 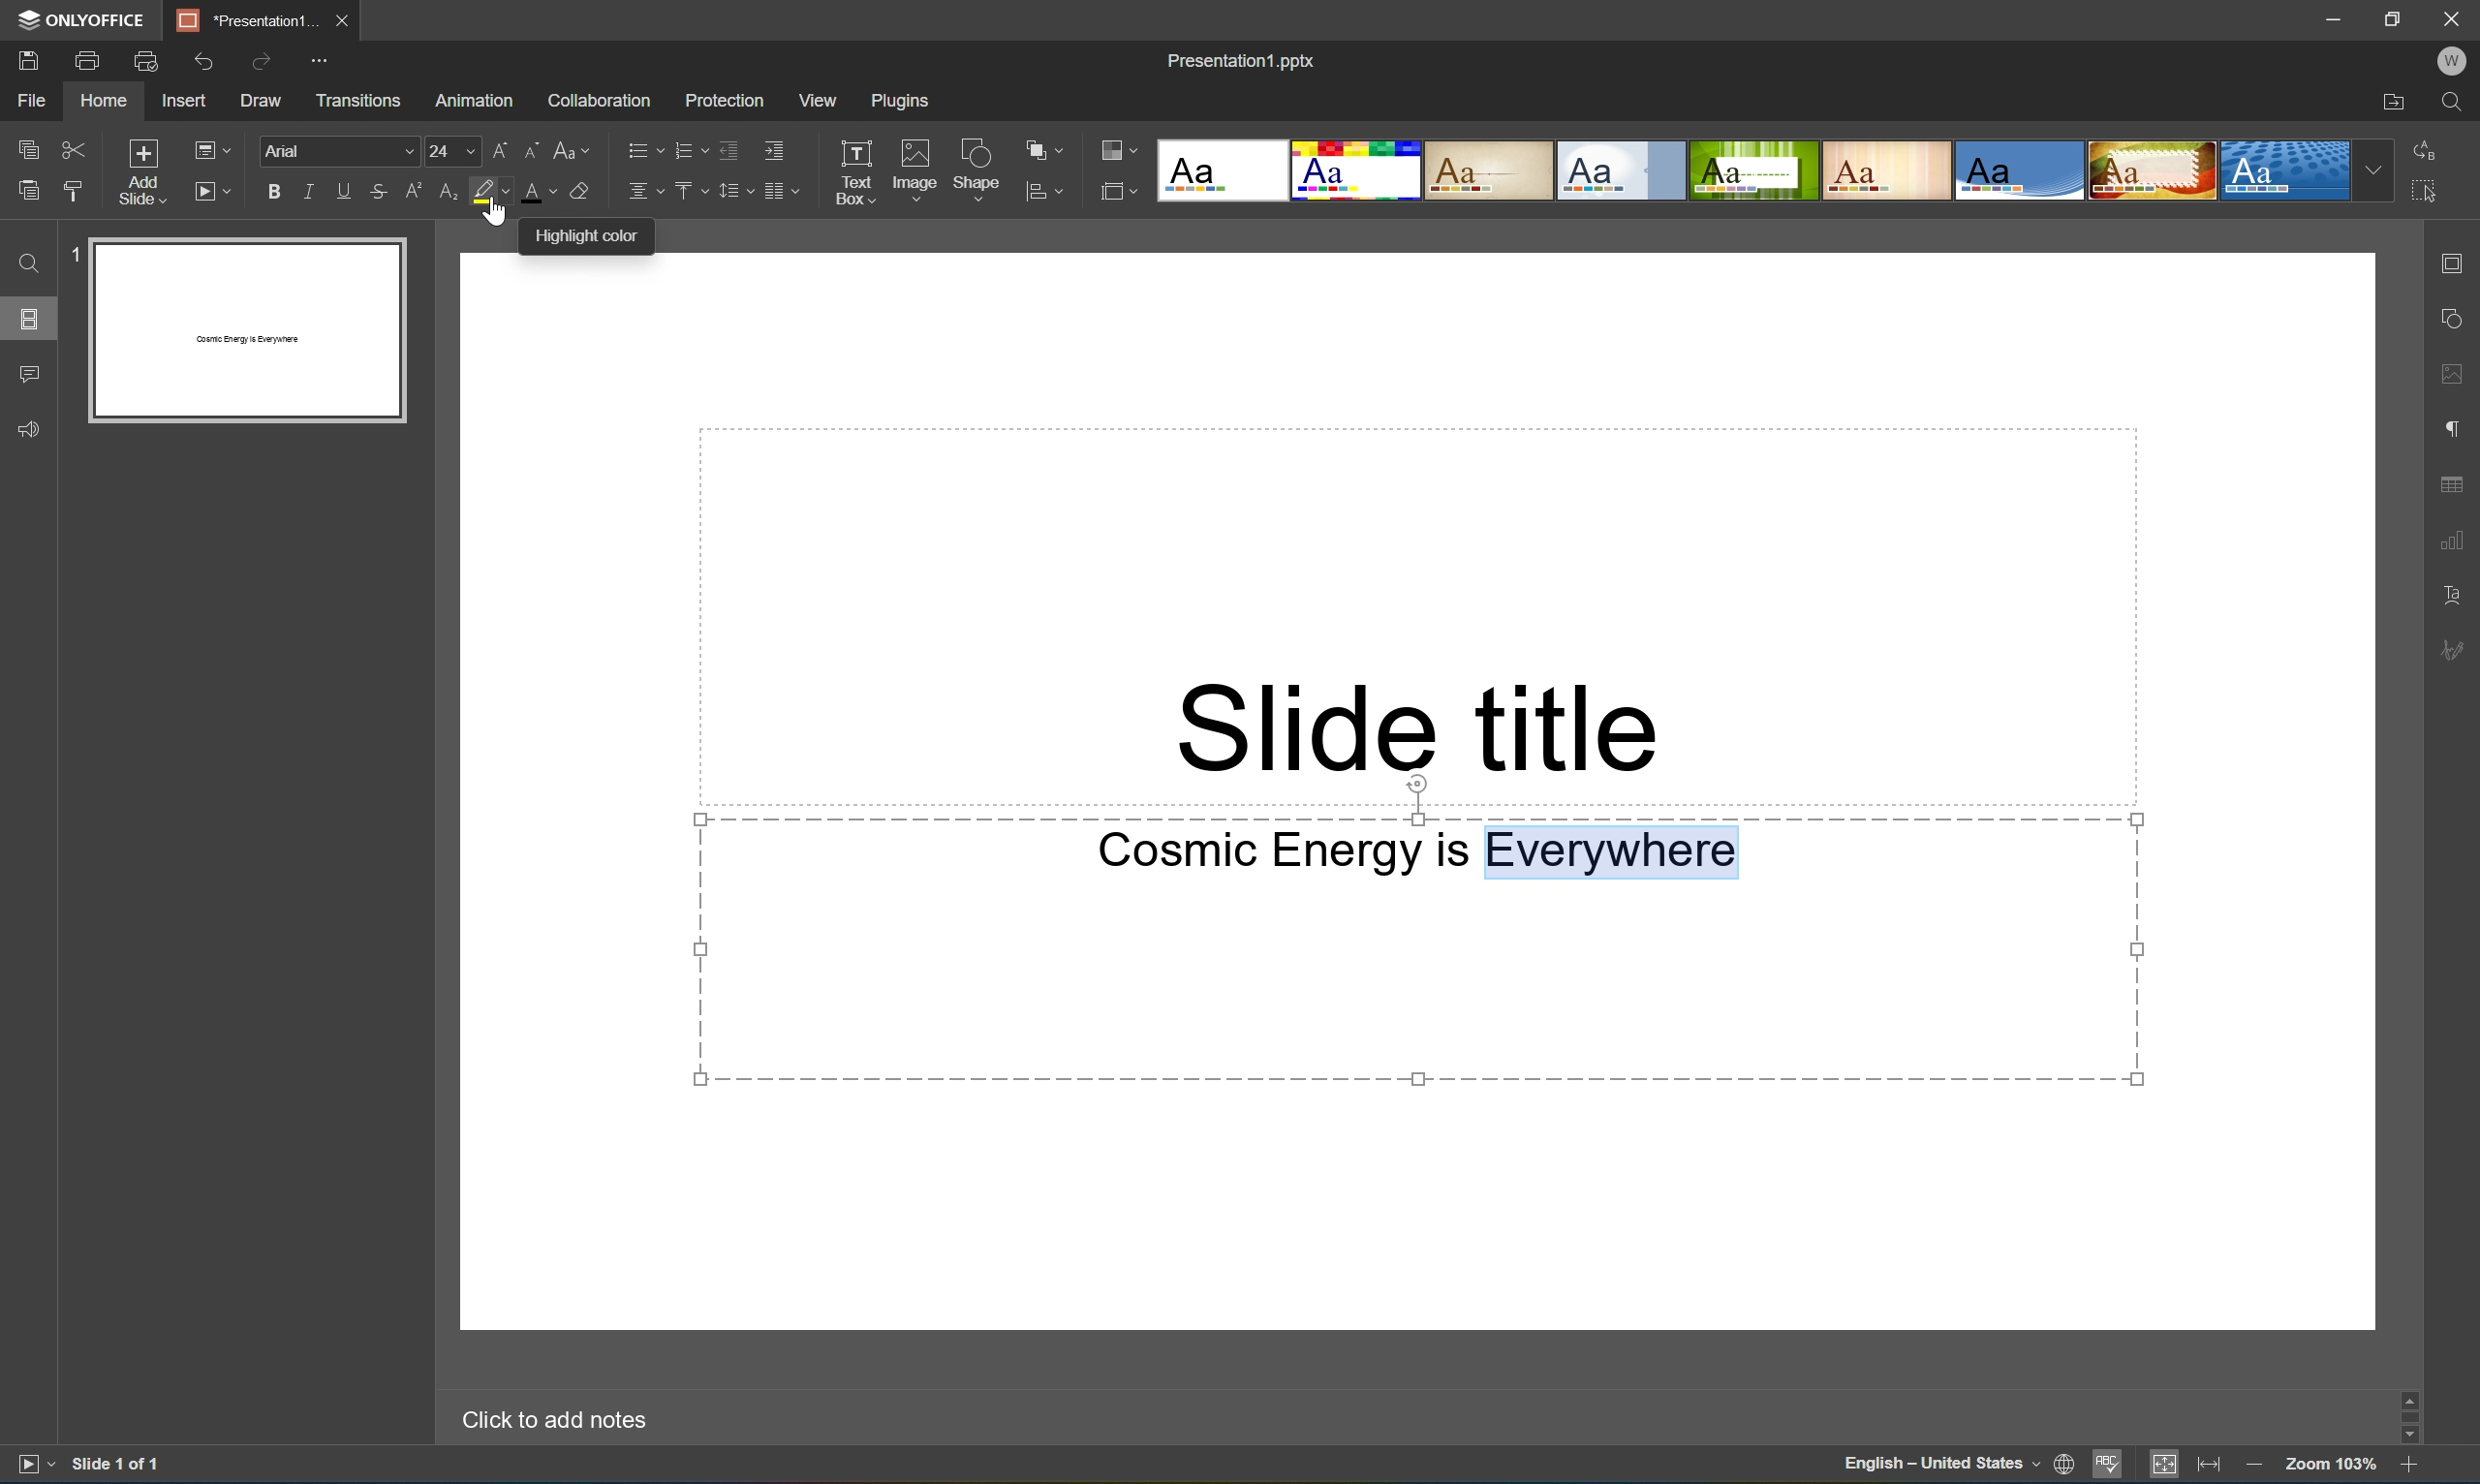 I want to click on Fit to slide, so click(x=2164, y=1467).